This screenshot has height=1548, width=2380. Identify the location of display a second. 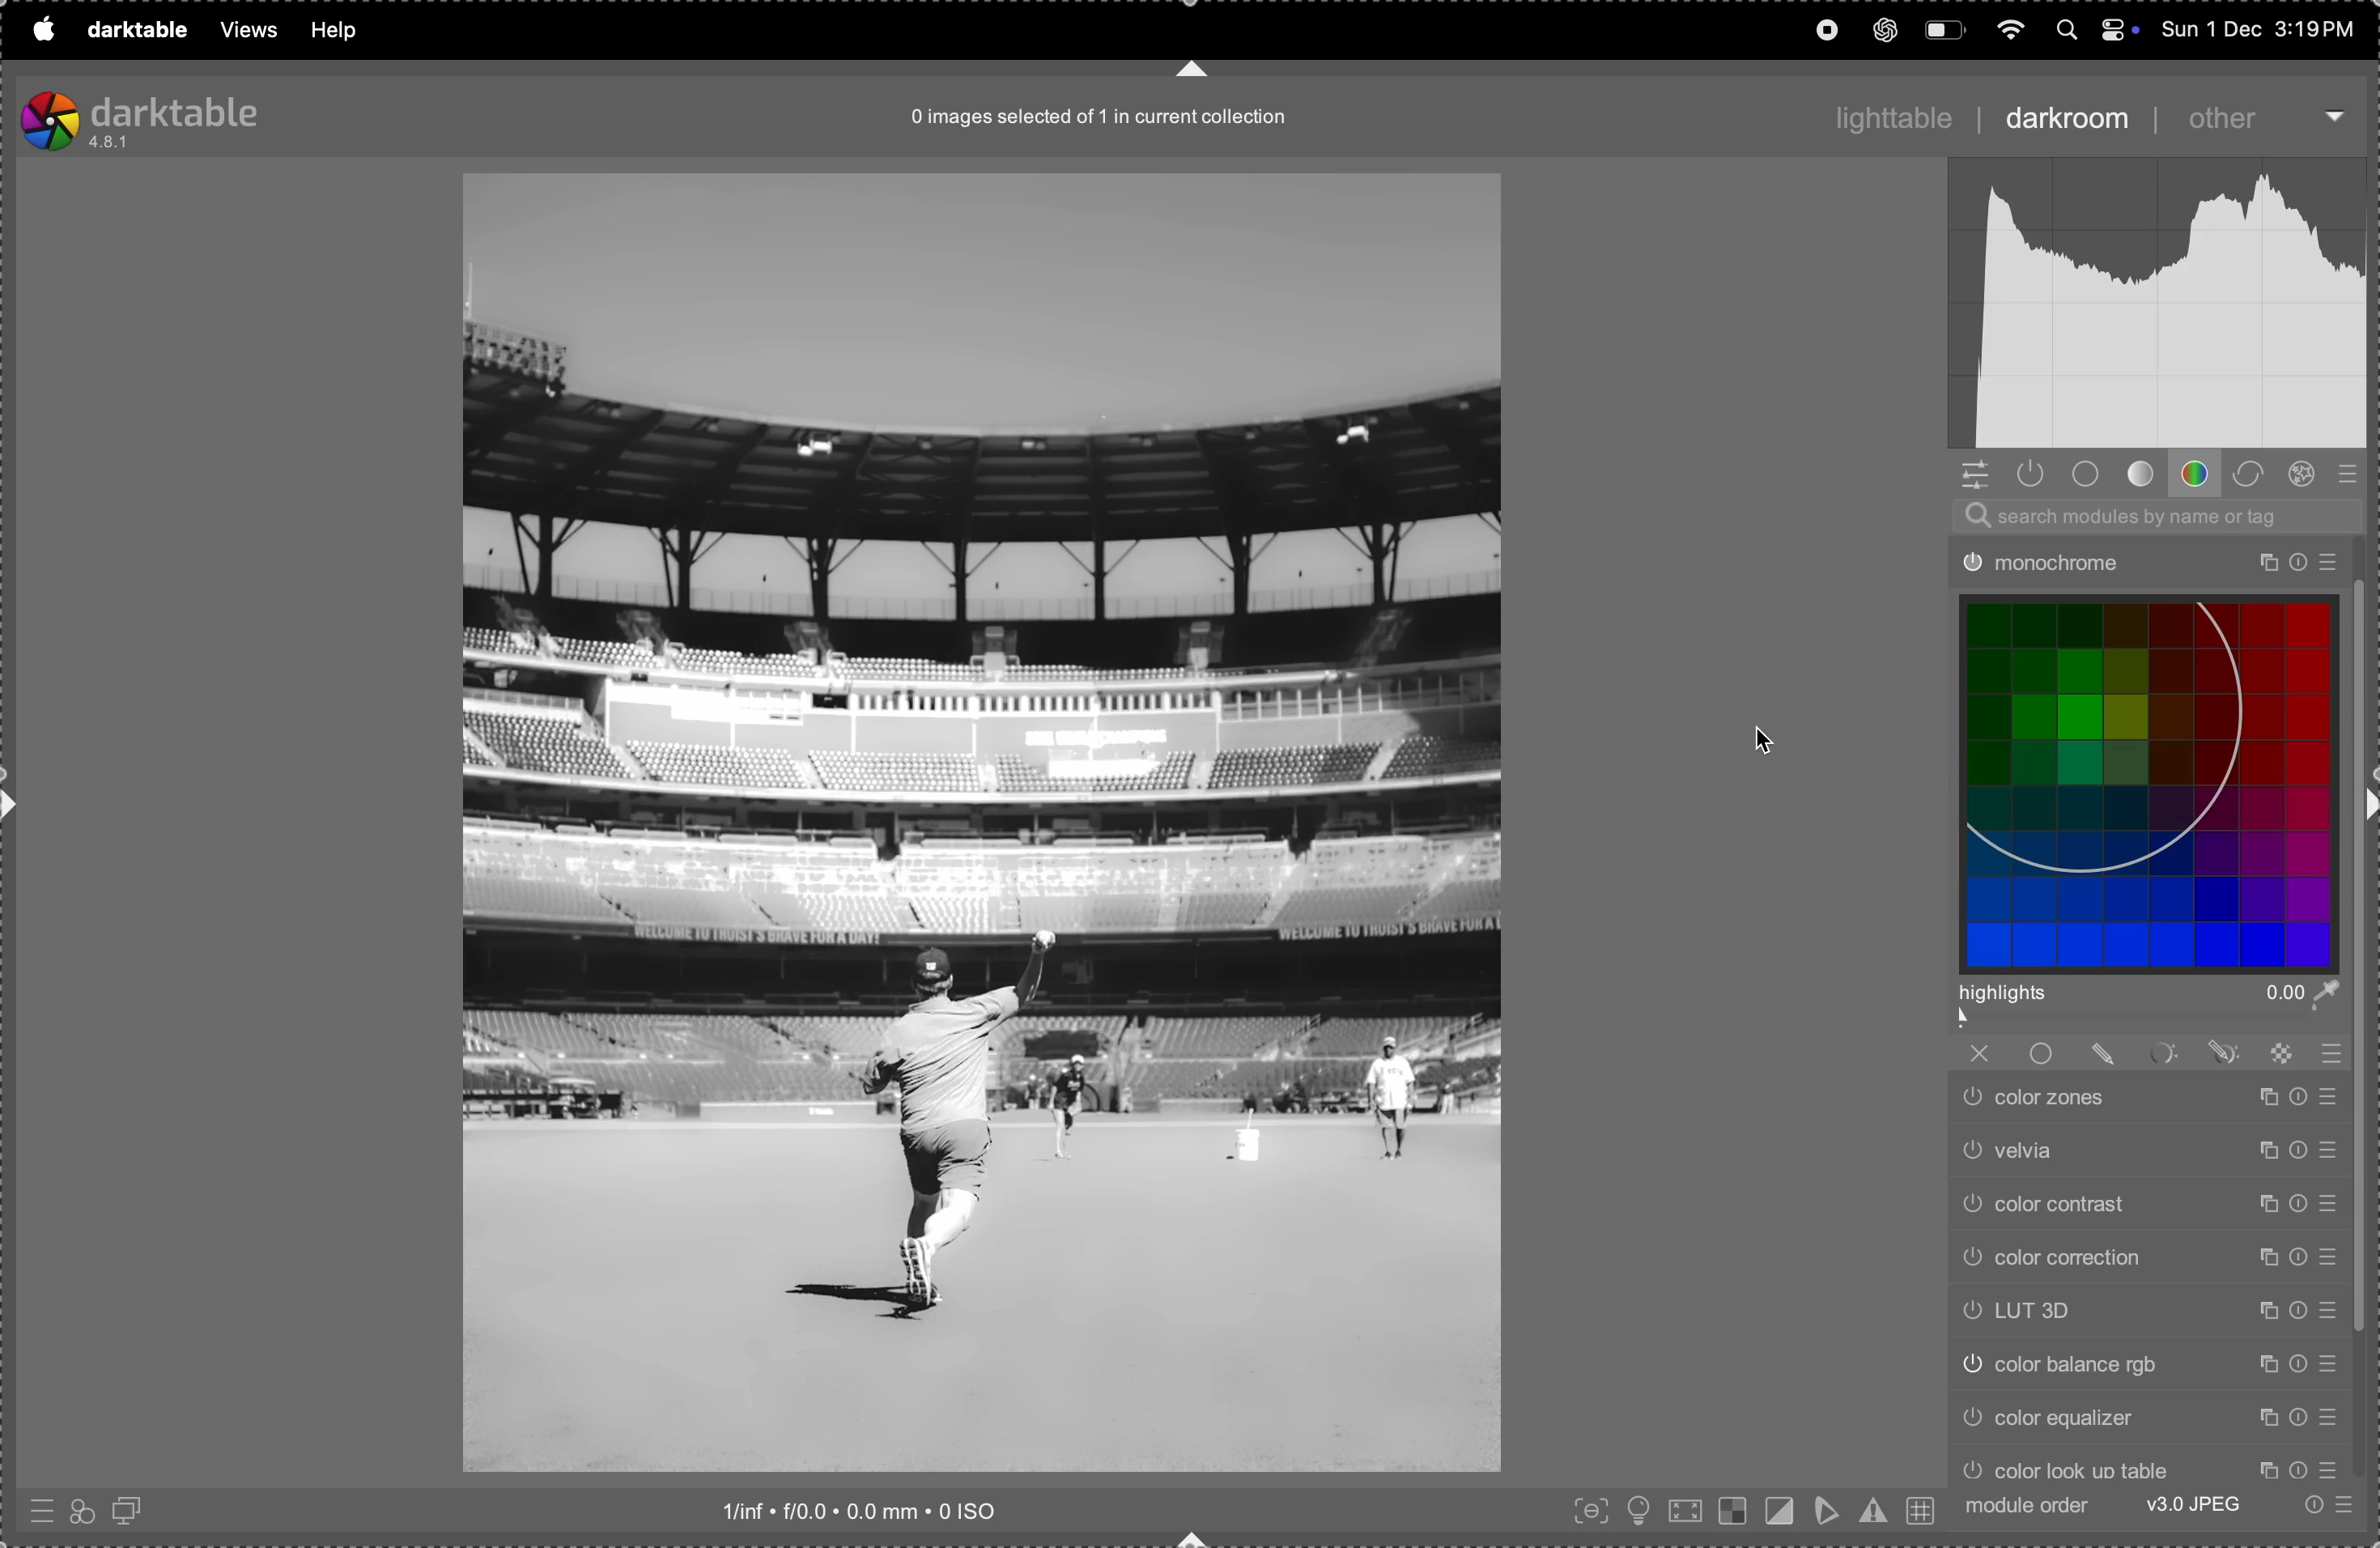
(133, 1508).